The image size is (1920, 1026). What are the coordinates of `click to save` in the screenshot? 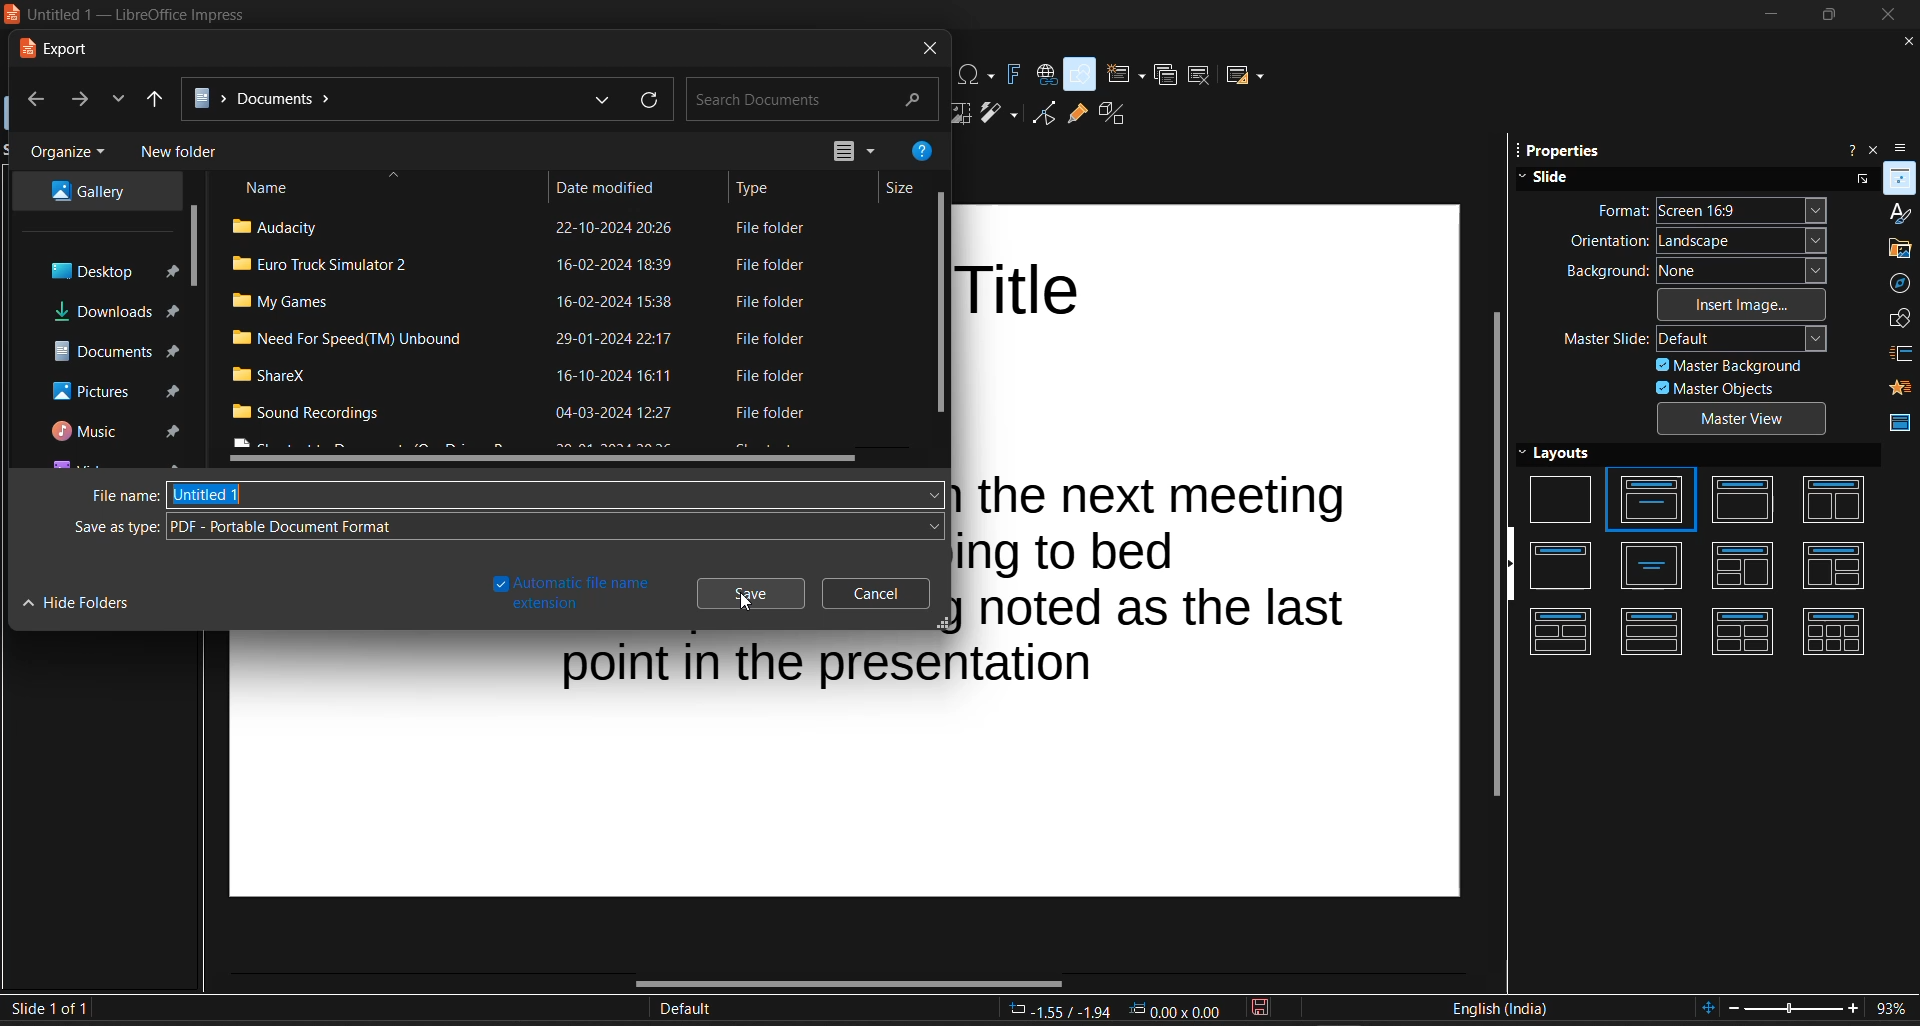 It's located at (1262, 1011).